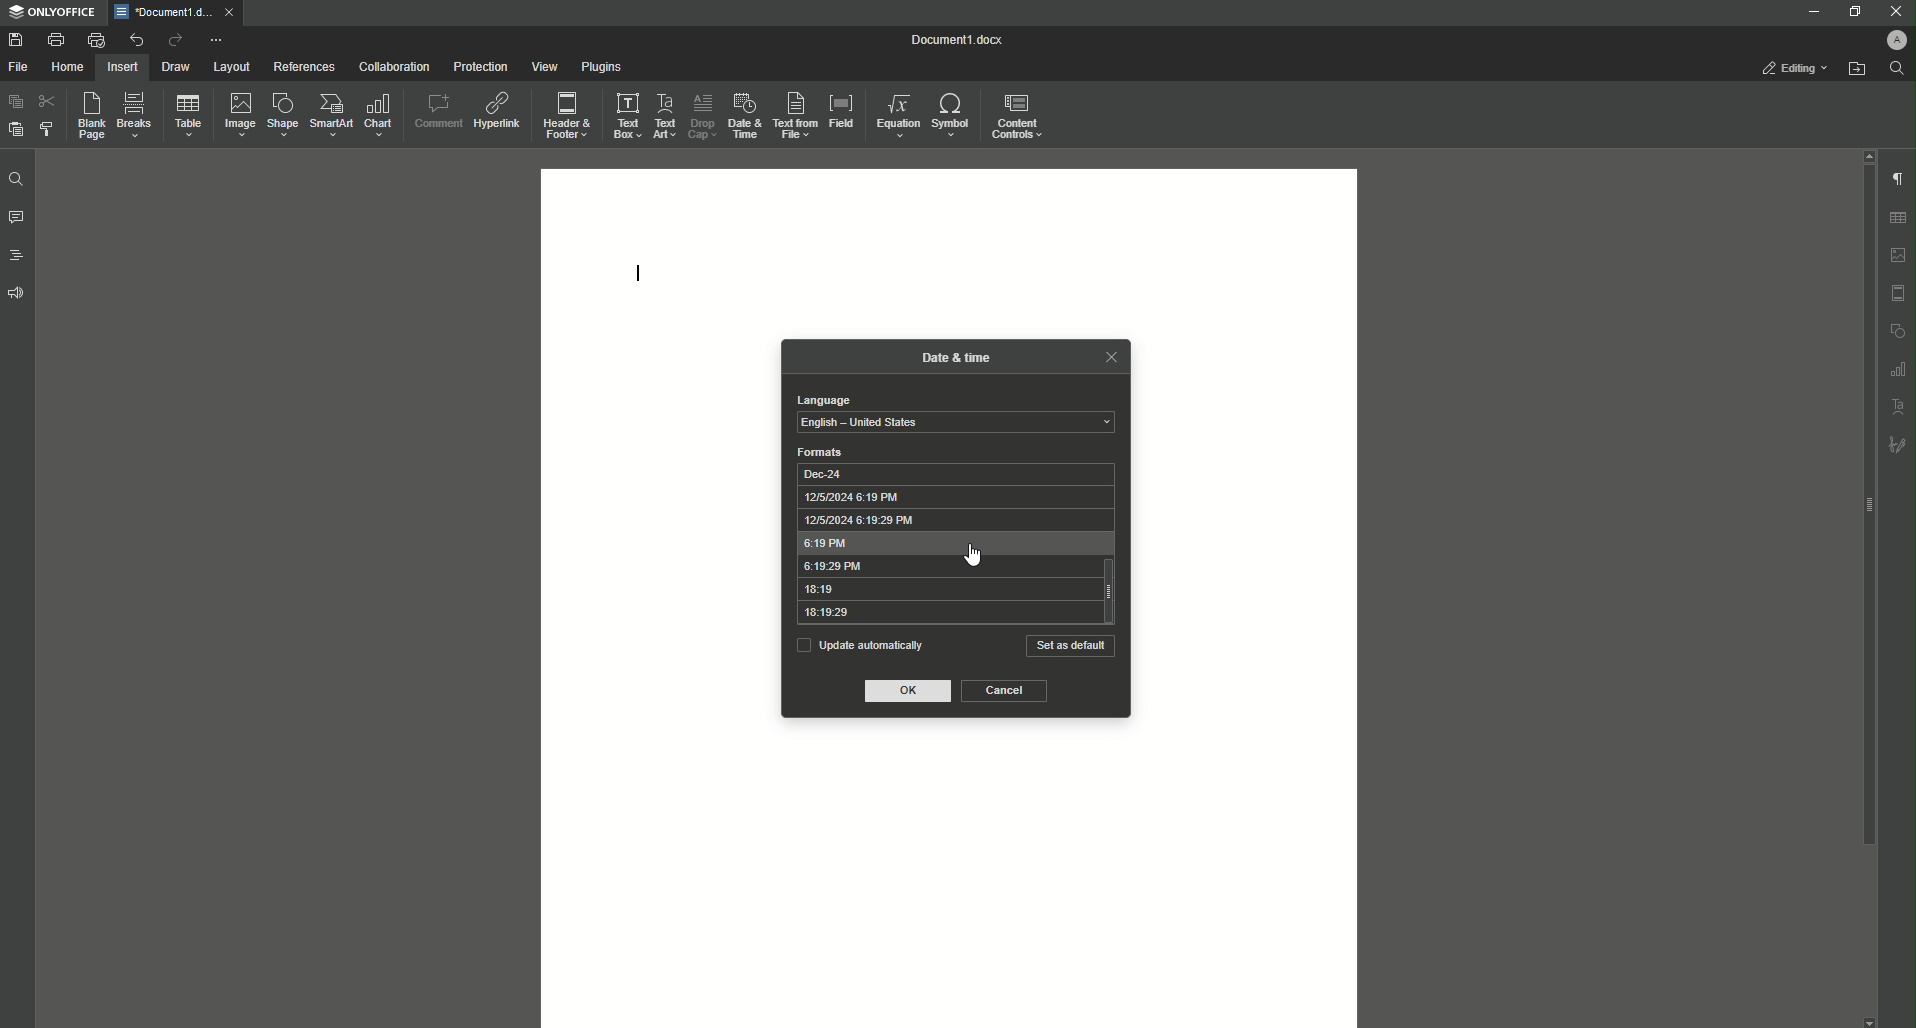 This screenshot has height=1028, width=1916. I want to click on Field, so click(842, 111).